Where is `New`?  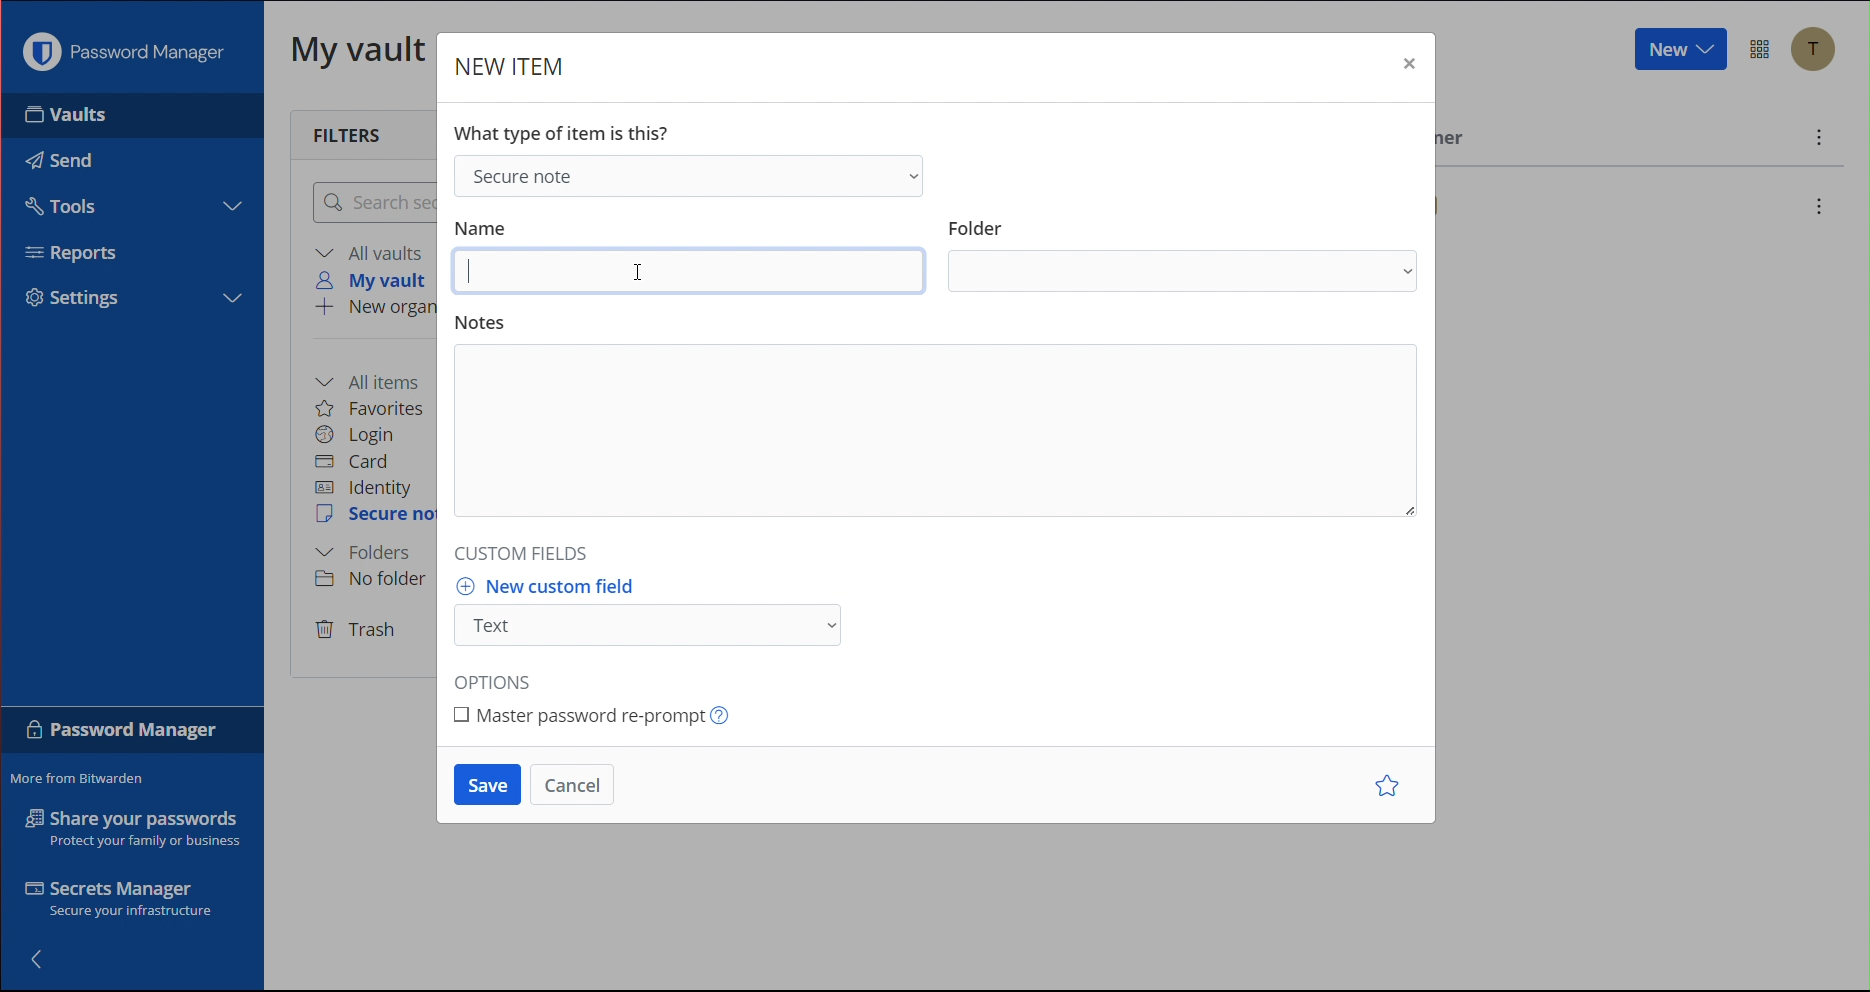 New is located at coordinates (1678, 50).